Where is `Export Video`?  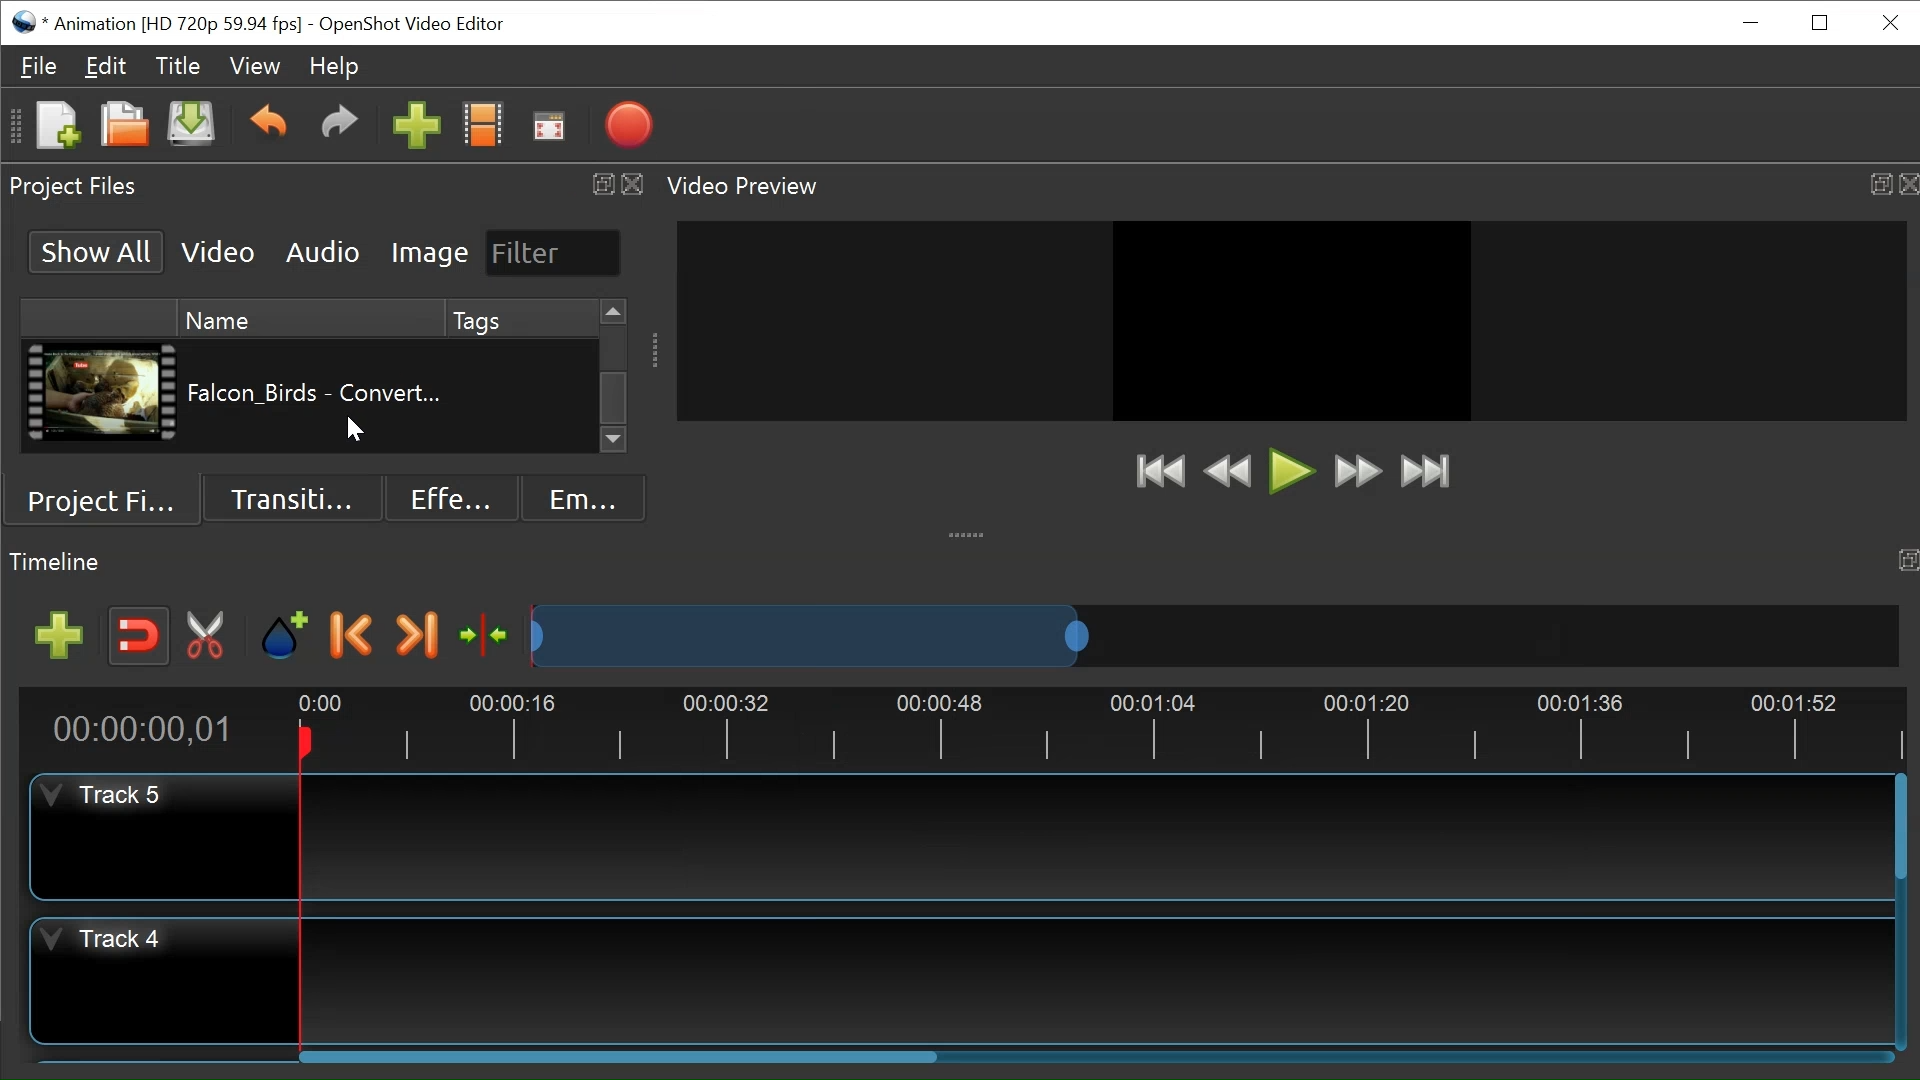
Export Video is located at coordinates (629, 124).